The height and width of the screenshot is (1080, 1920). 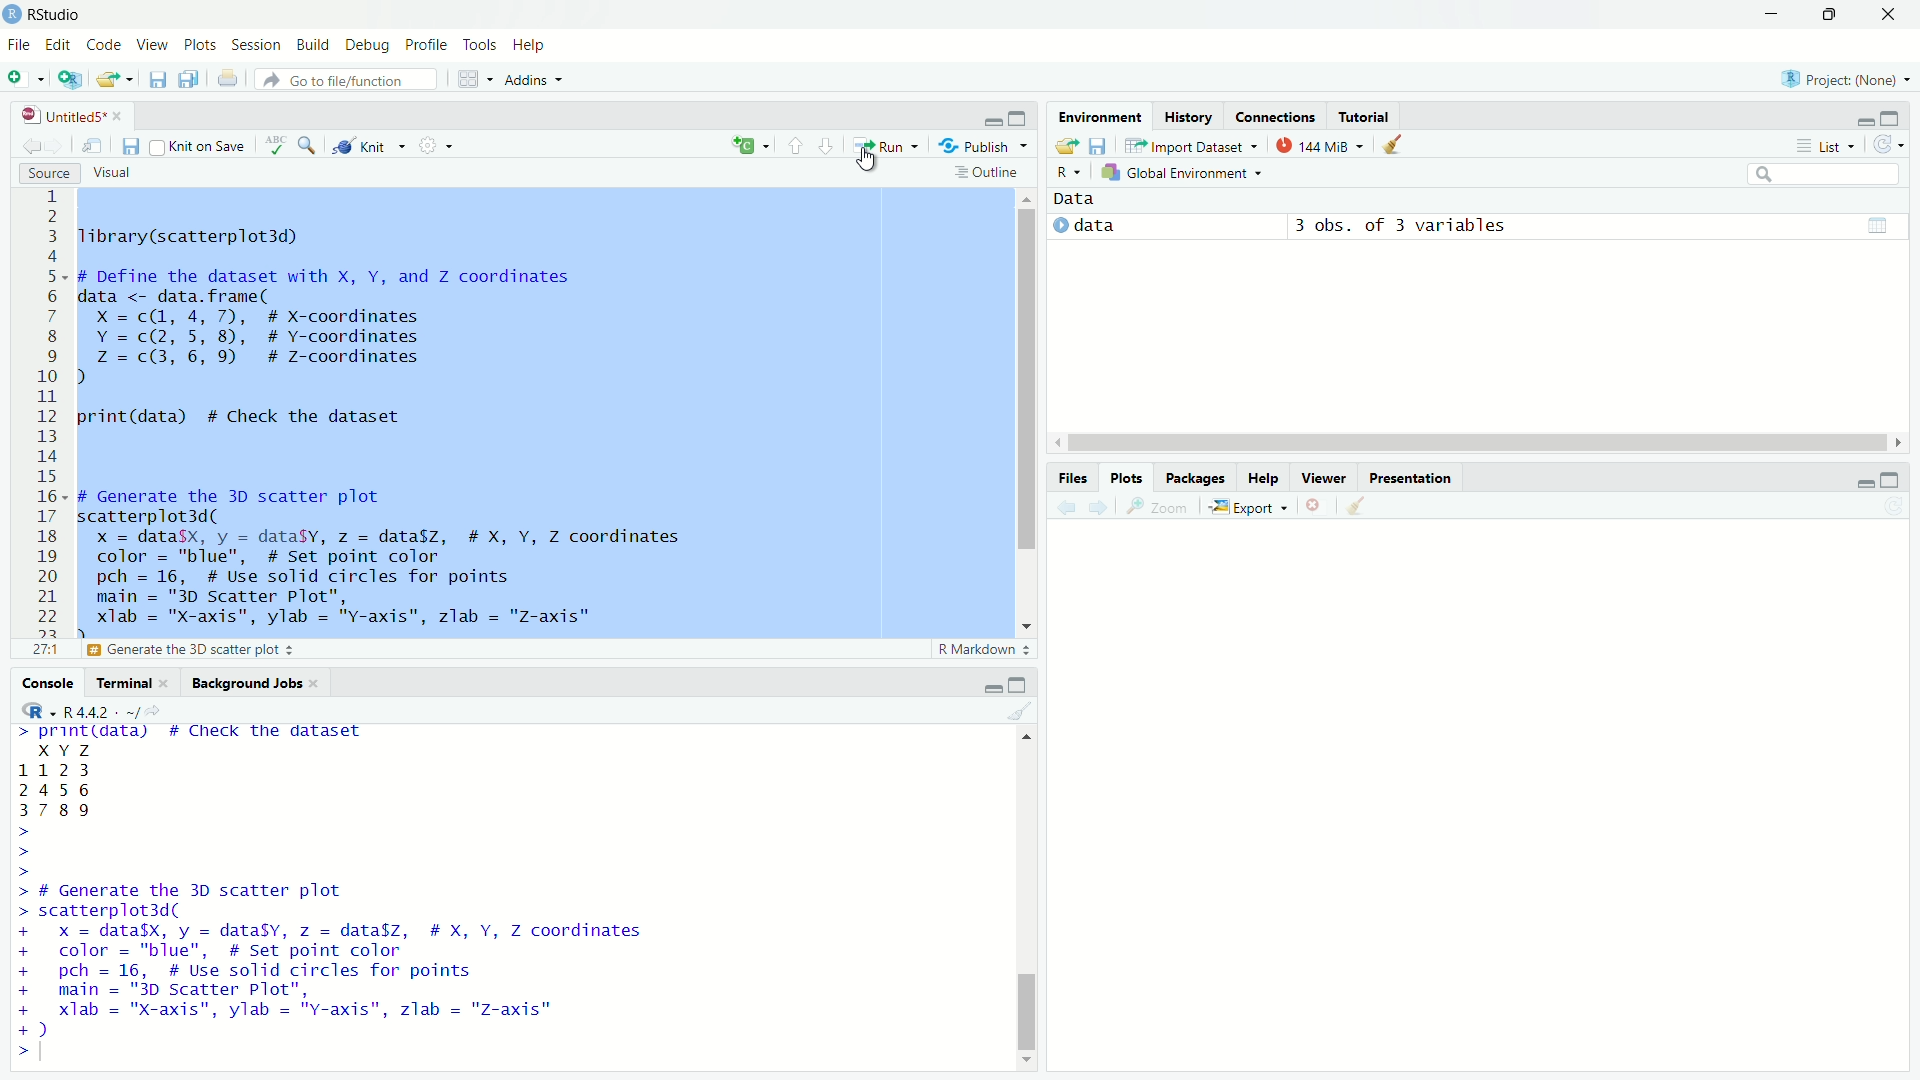 What do you see at coordinates (1055, 227) in the screenshot?
I see `play` at bounding box center [1055, 227].